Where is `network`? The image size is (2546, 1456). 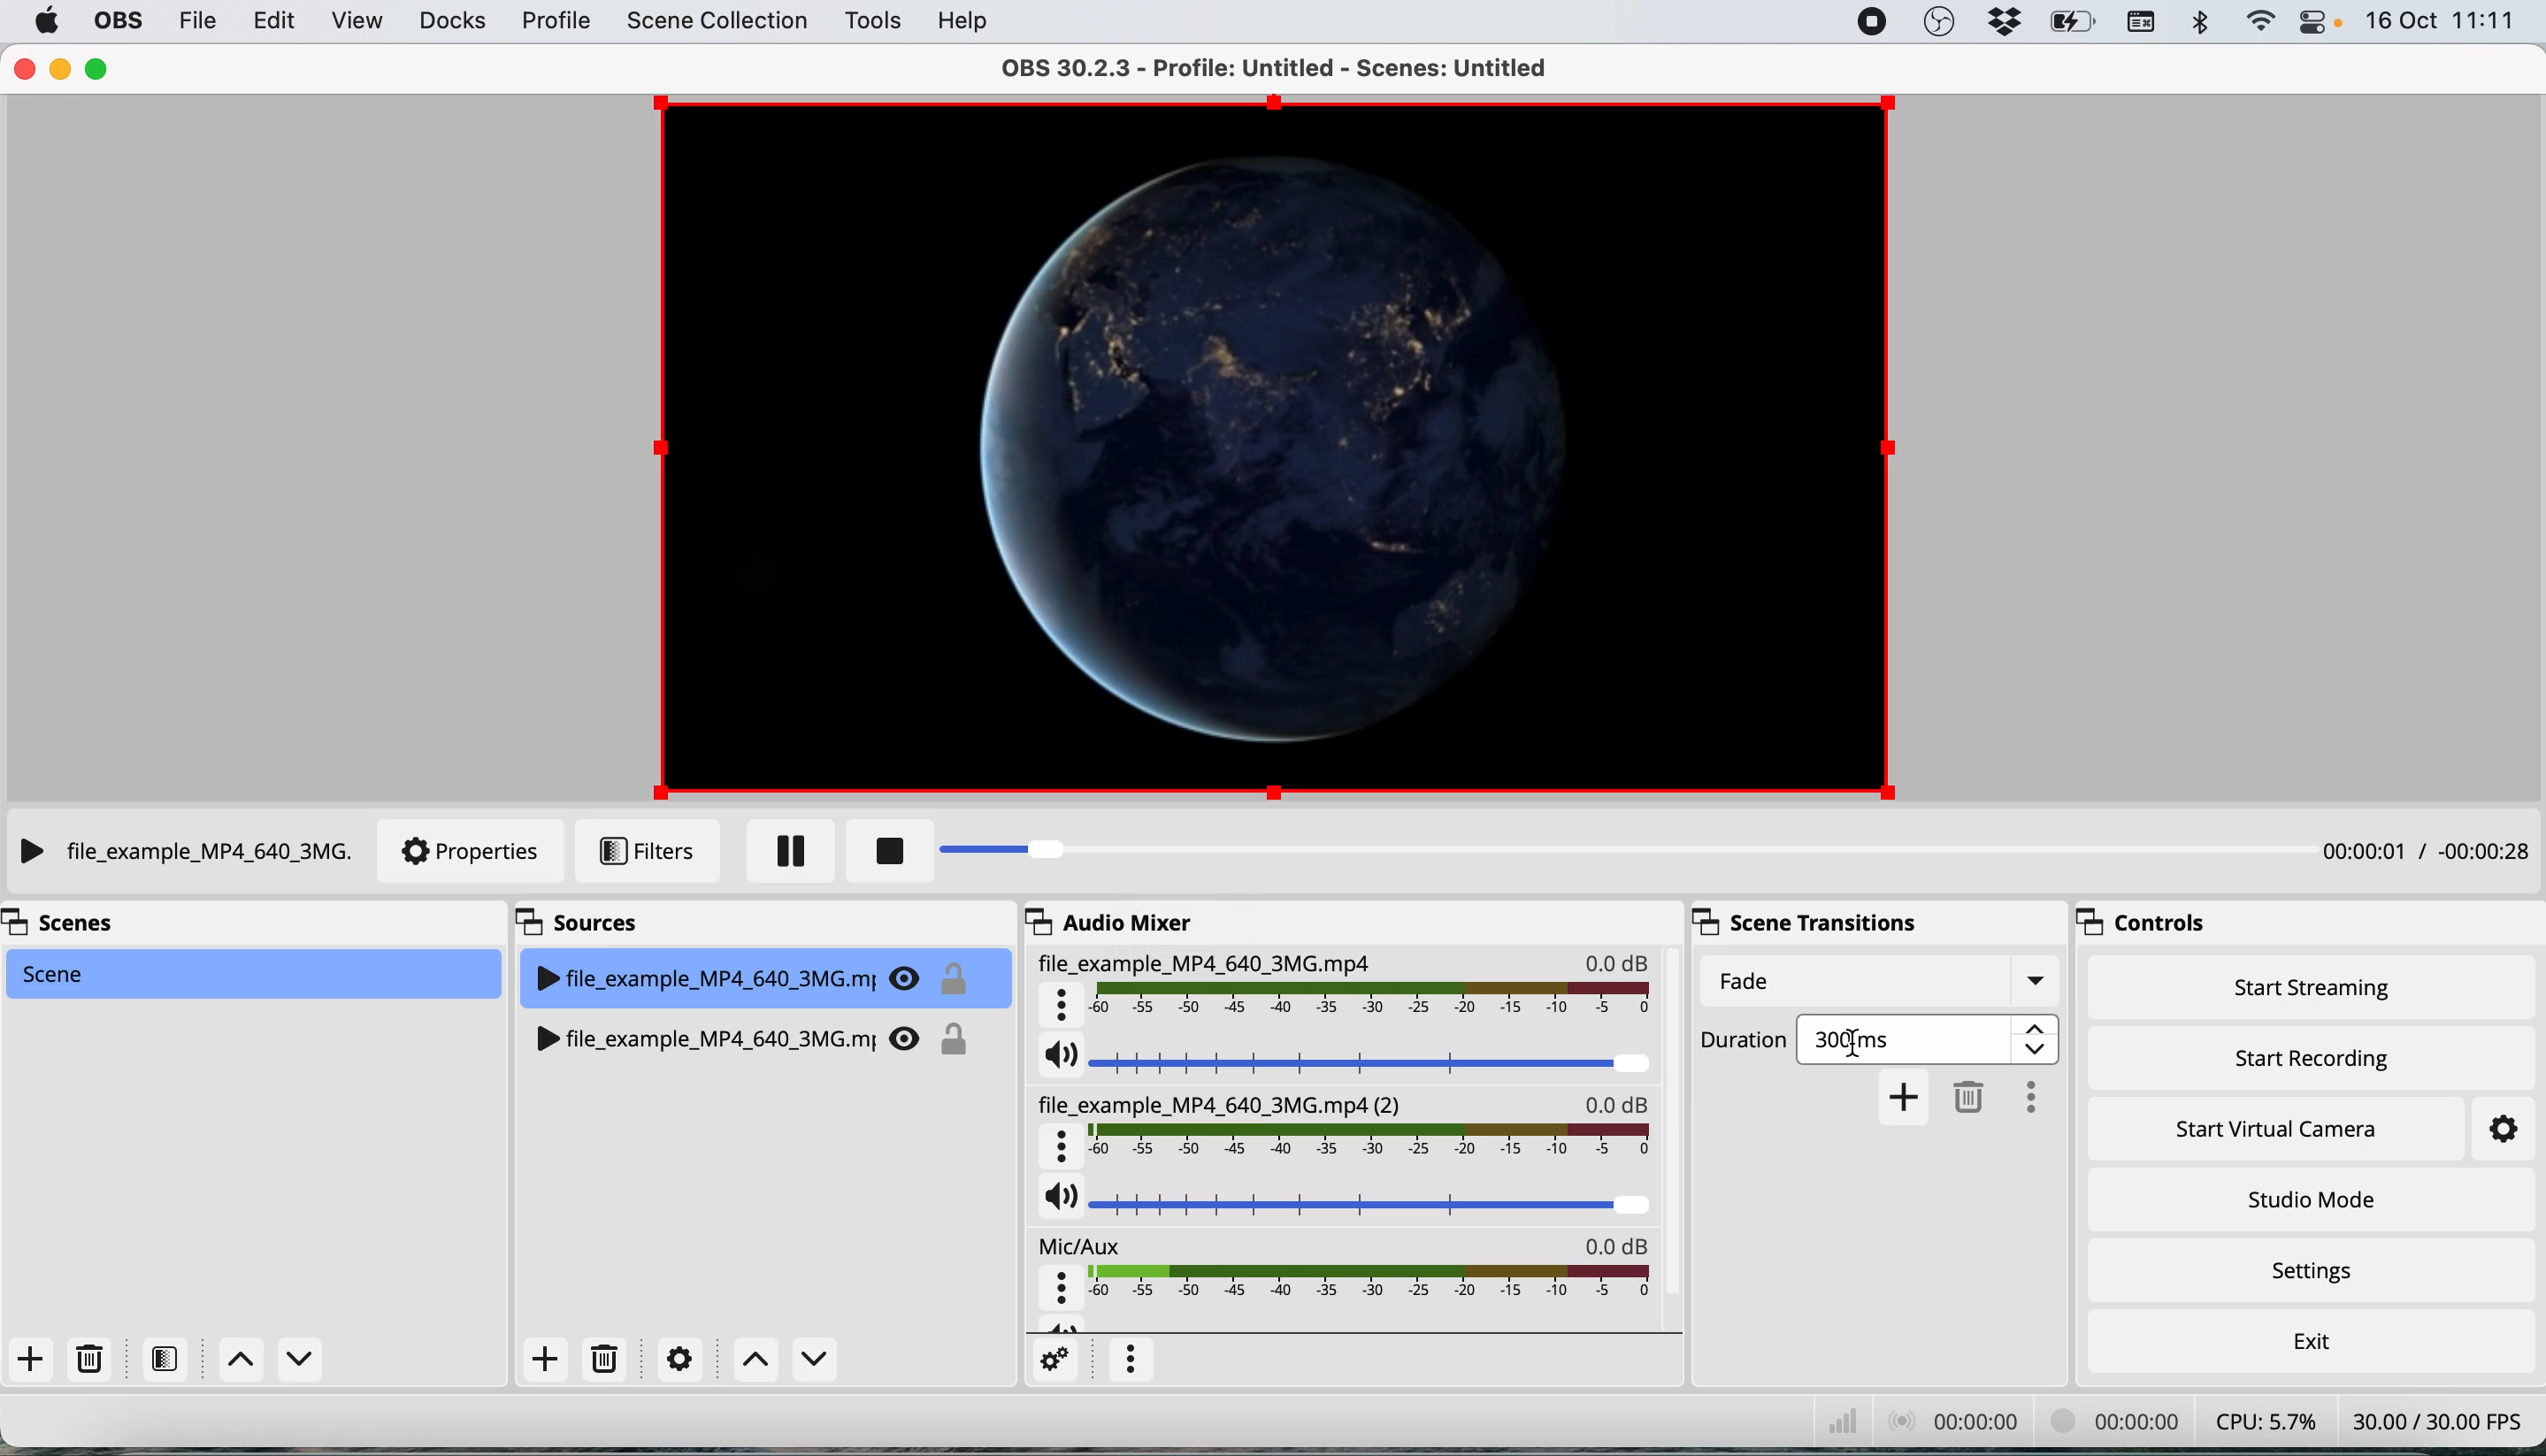
network is located at coordinates (1816, 1421).